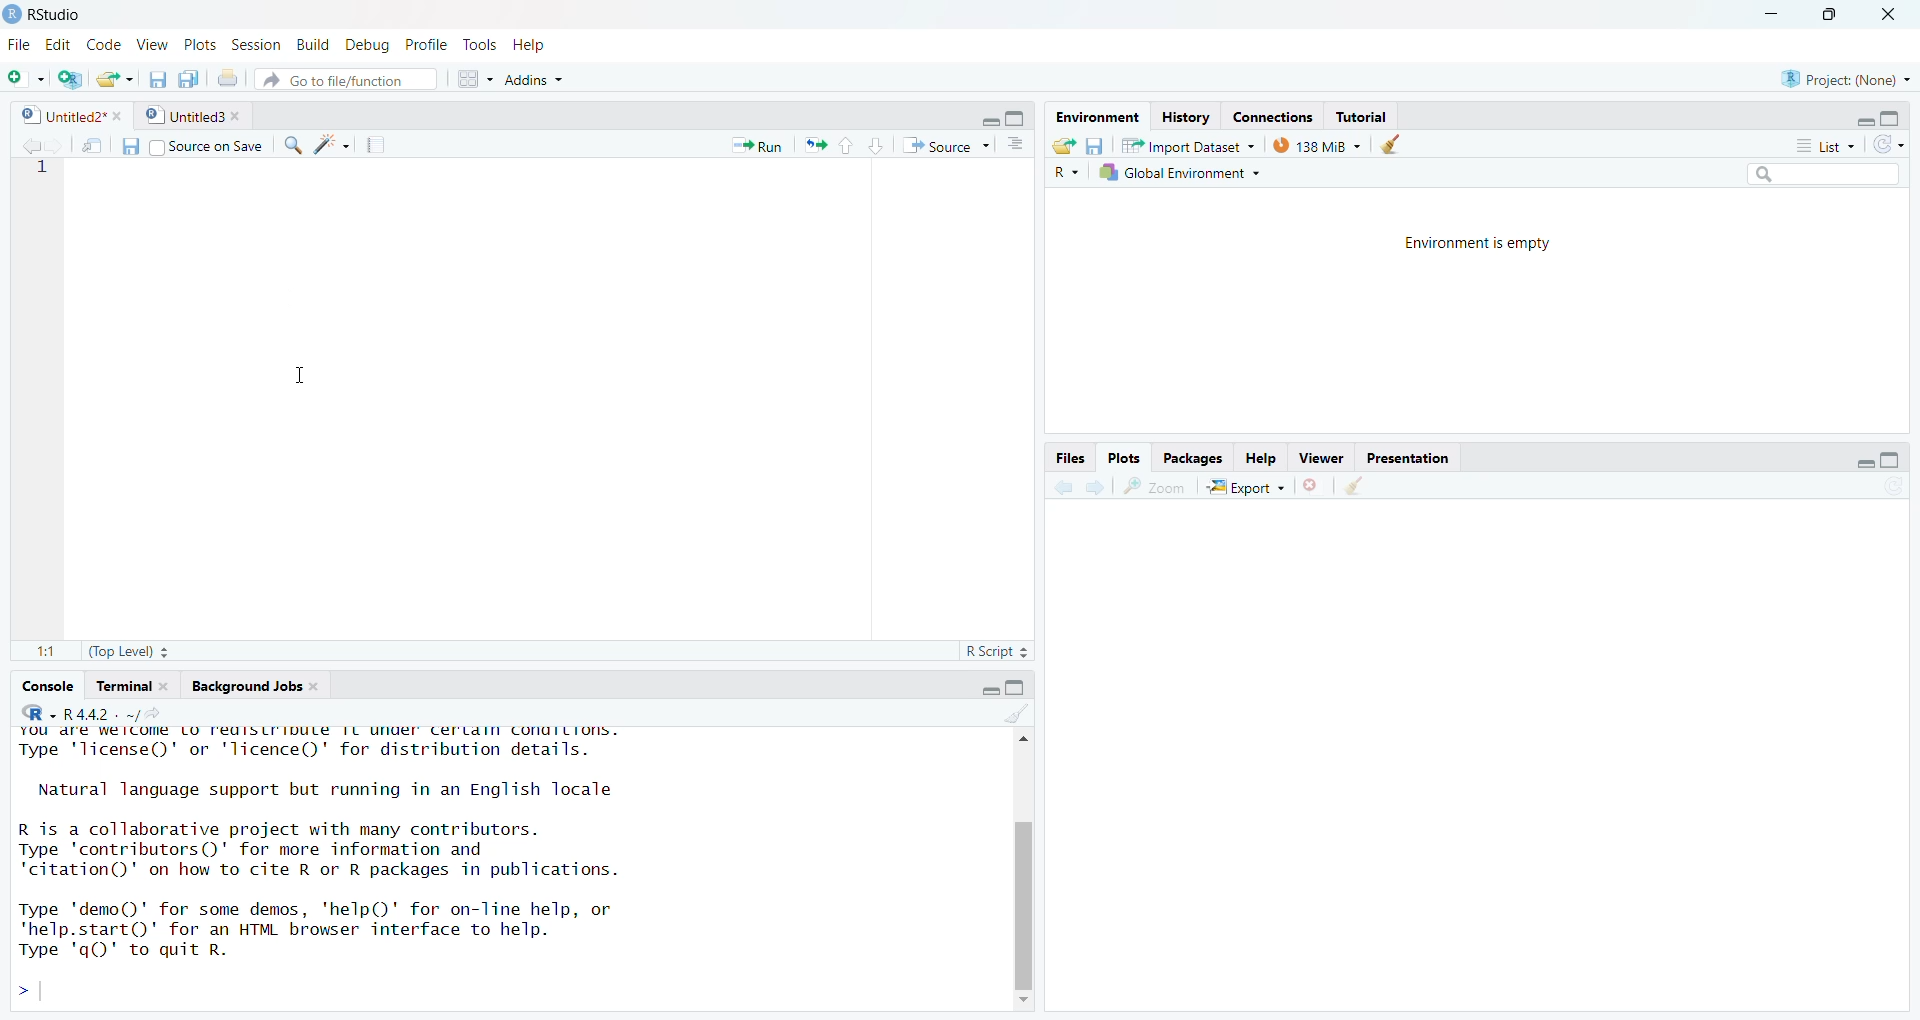 The width and height of the screenshot is (1920, 1020). I want to click on Open file, so click(114, 77).